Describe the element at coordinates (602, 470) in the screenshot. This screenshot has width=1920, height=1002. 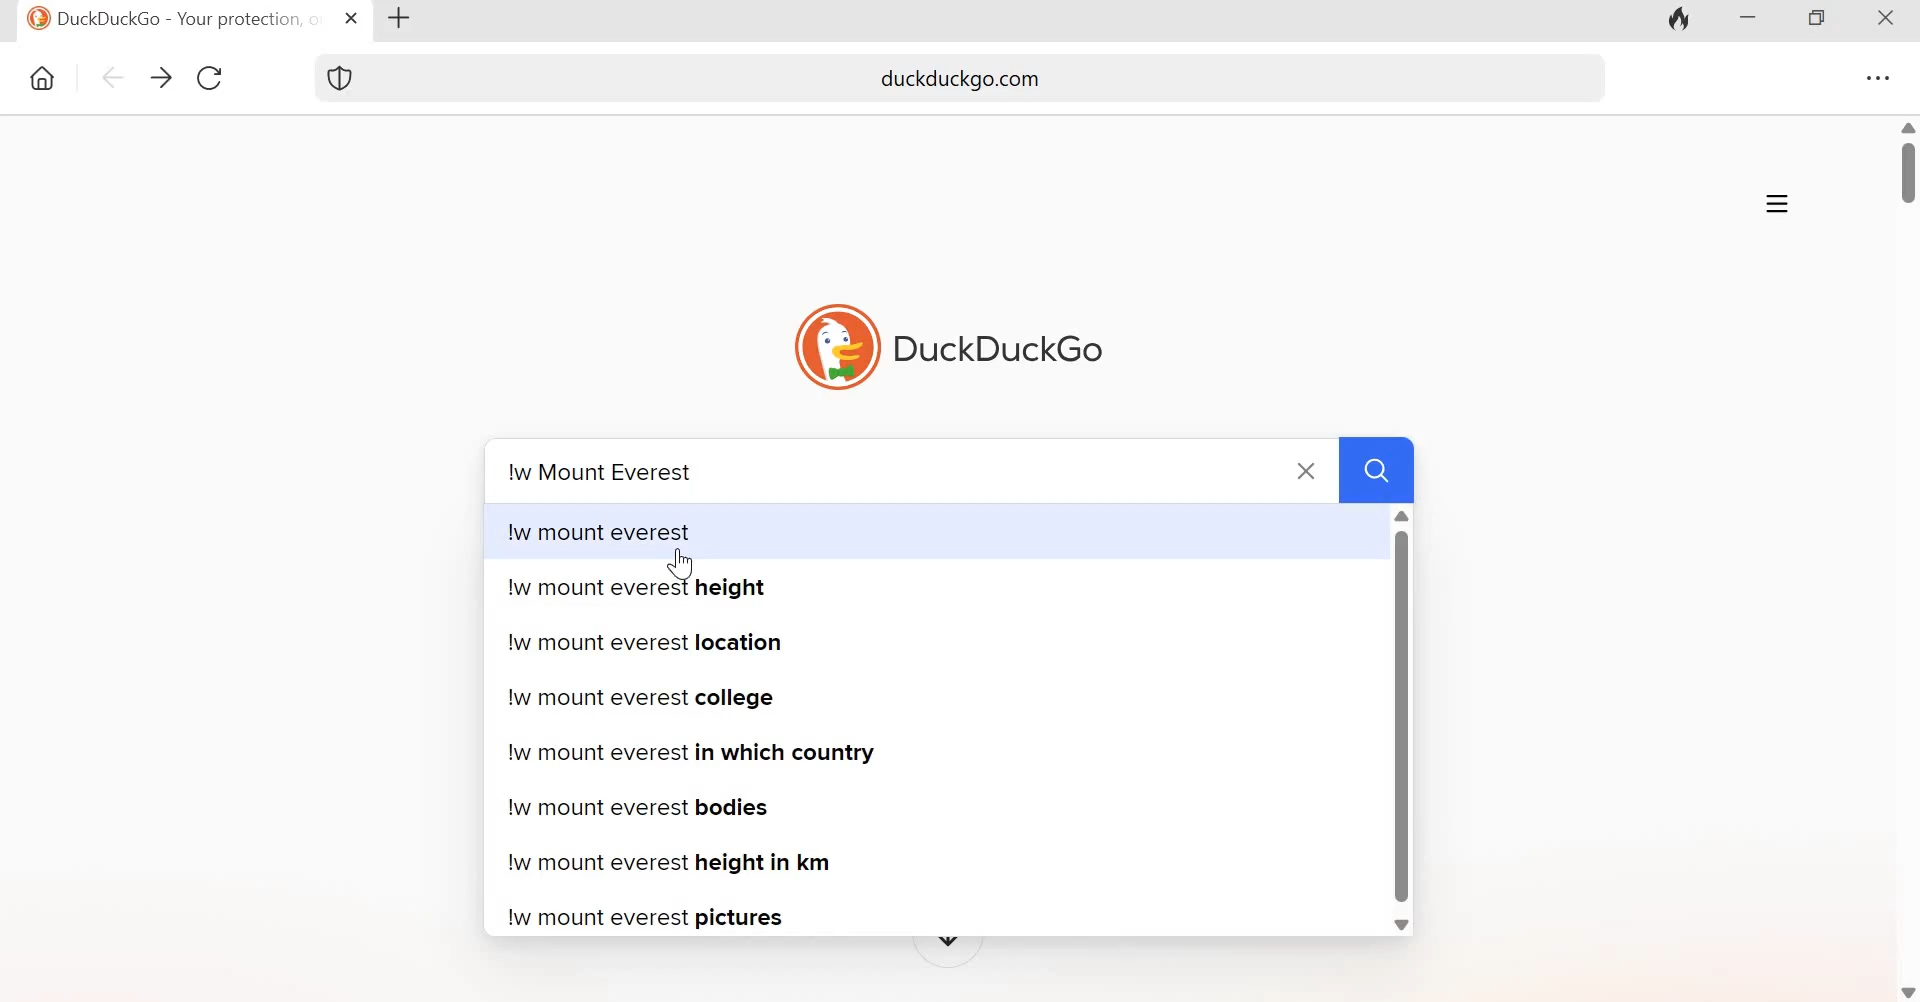
I see `!w Mount Everest` at that location.